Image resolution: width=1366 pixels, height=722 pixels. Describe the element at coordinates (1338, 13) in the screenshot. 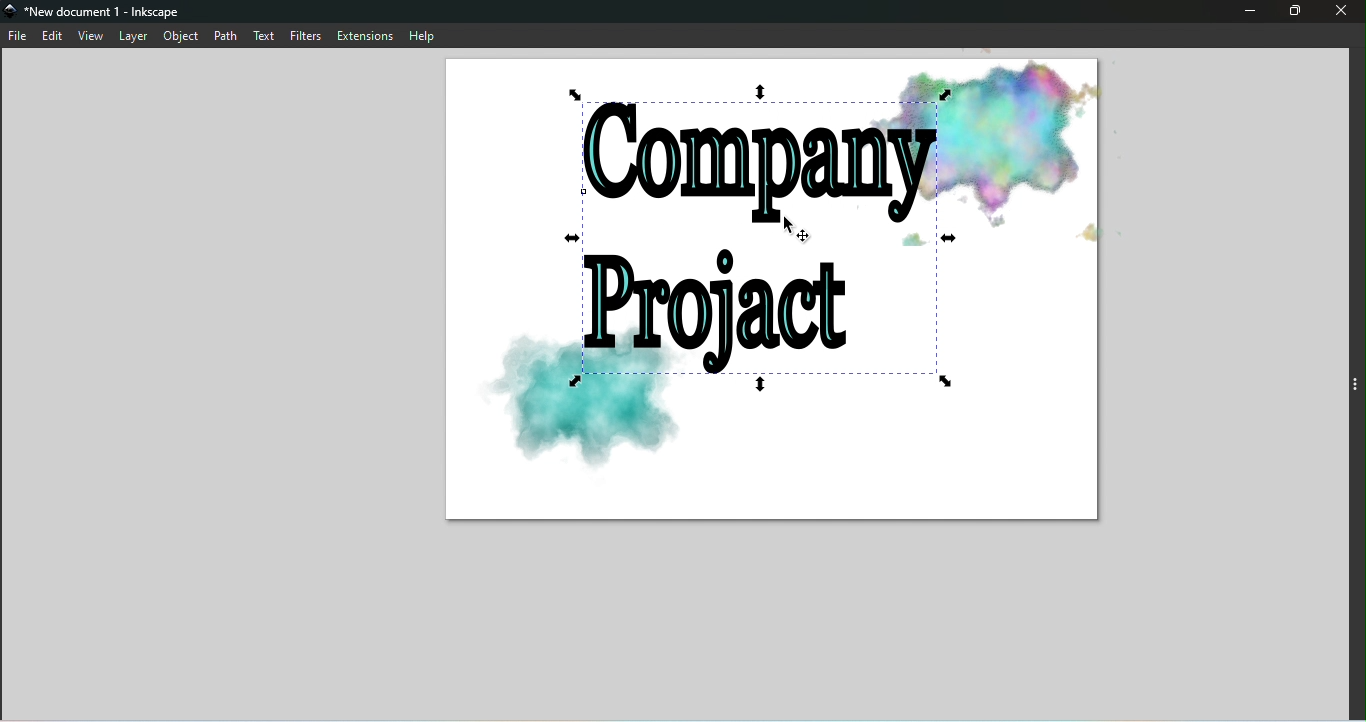

I see `Close` at that location.